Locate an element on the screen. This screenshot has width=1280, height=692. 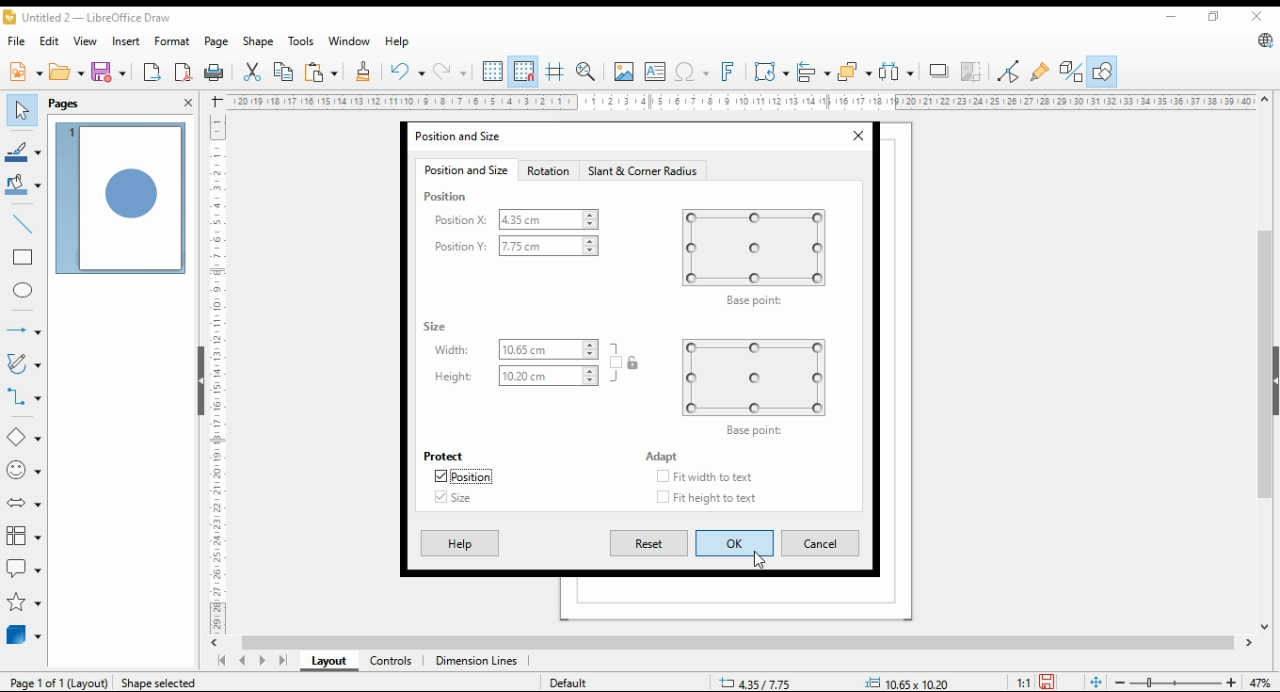
view is located at coordinates (84, 41).